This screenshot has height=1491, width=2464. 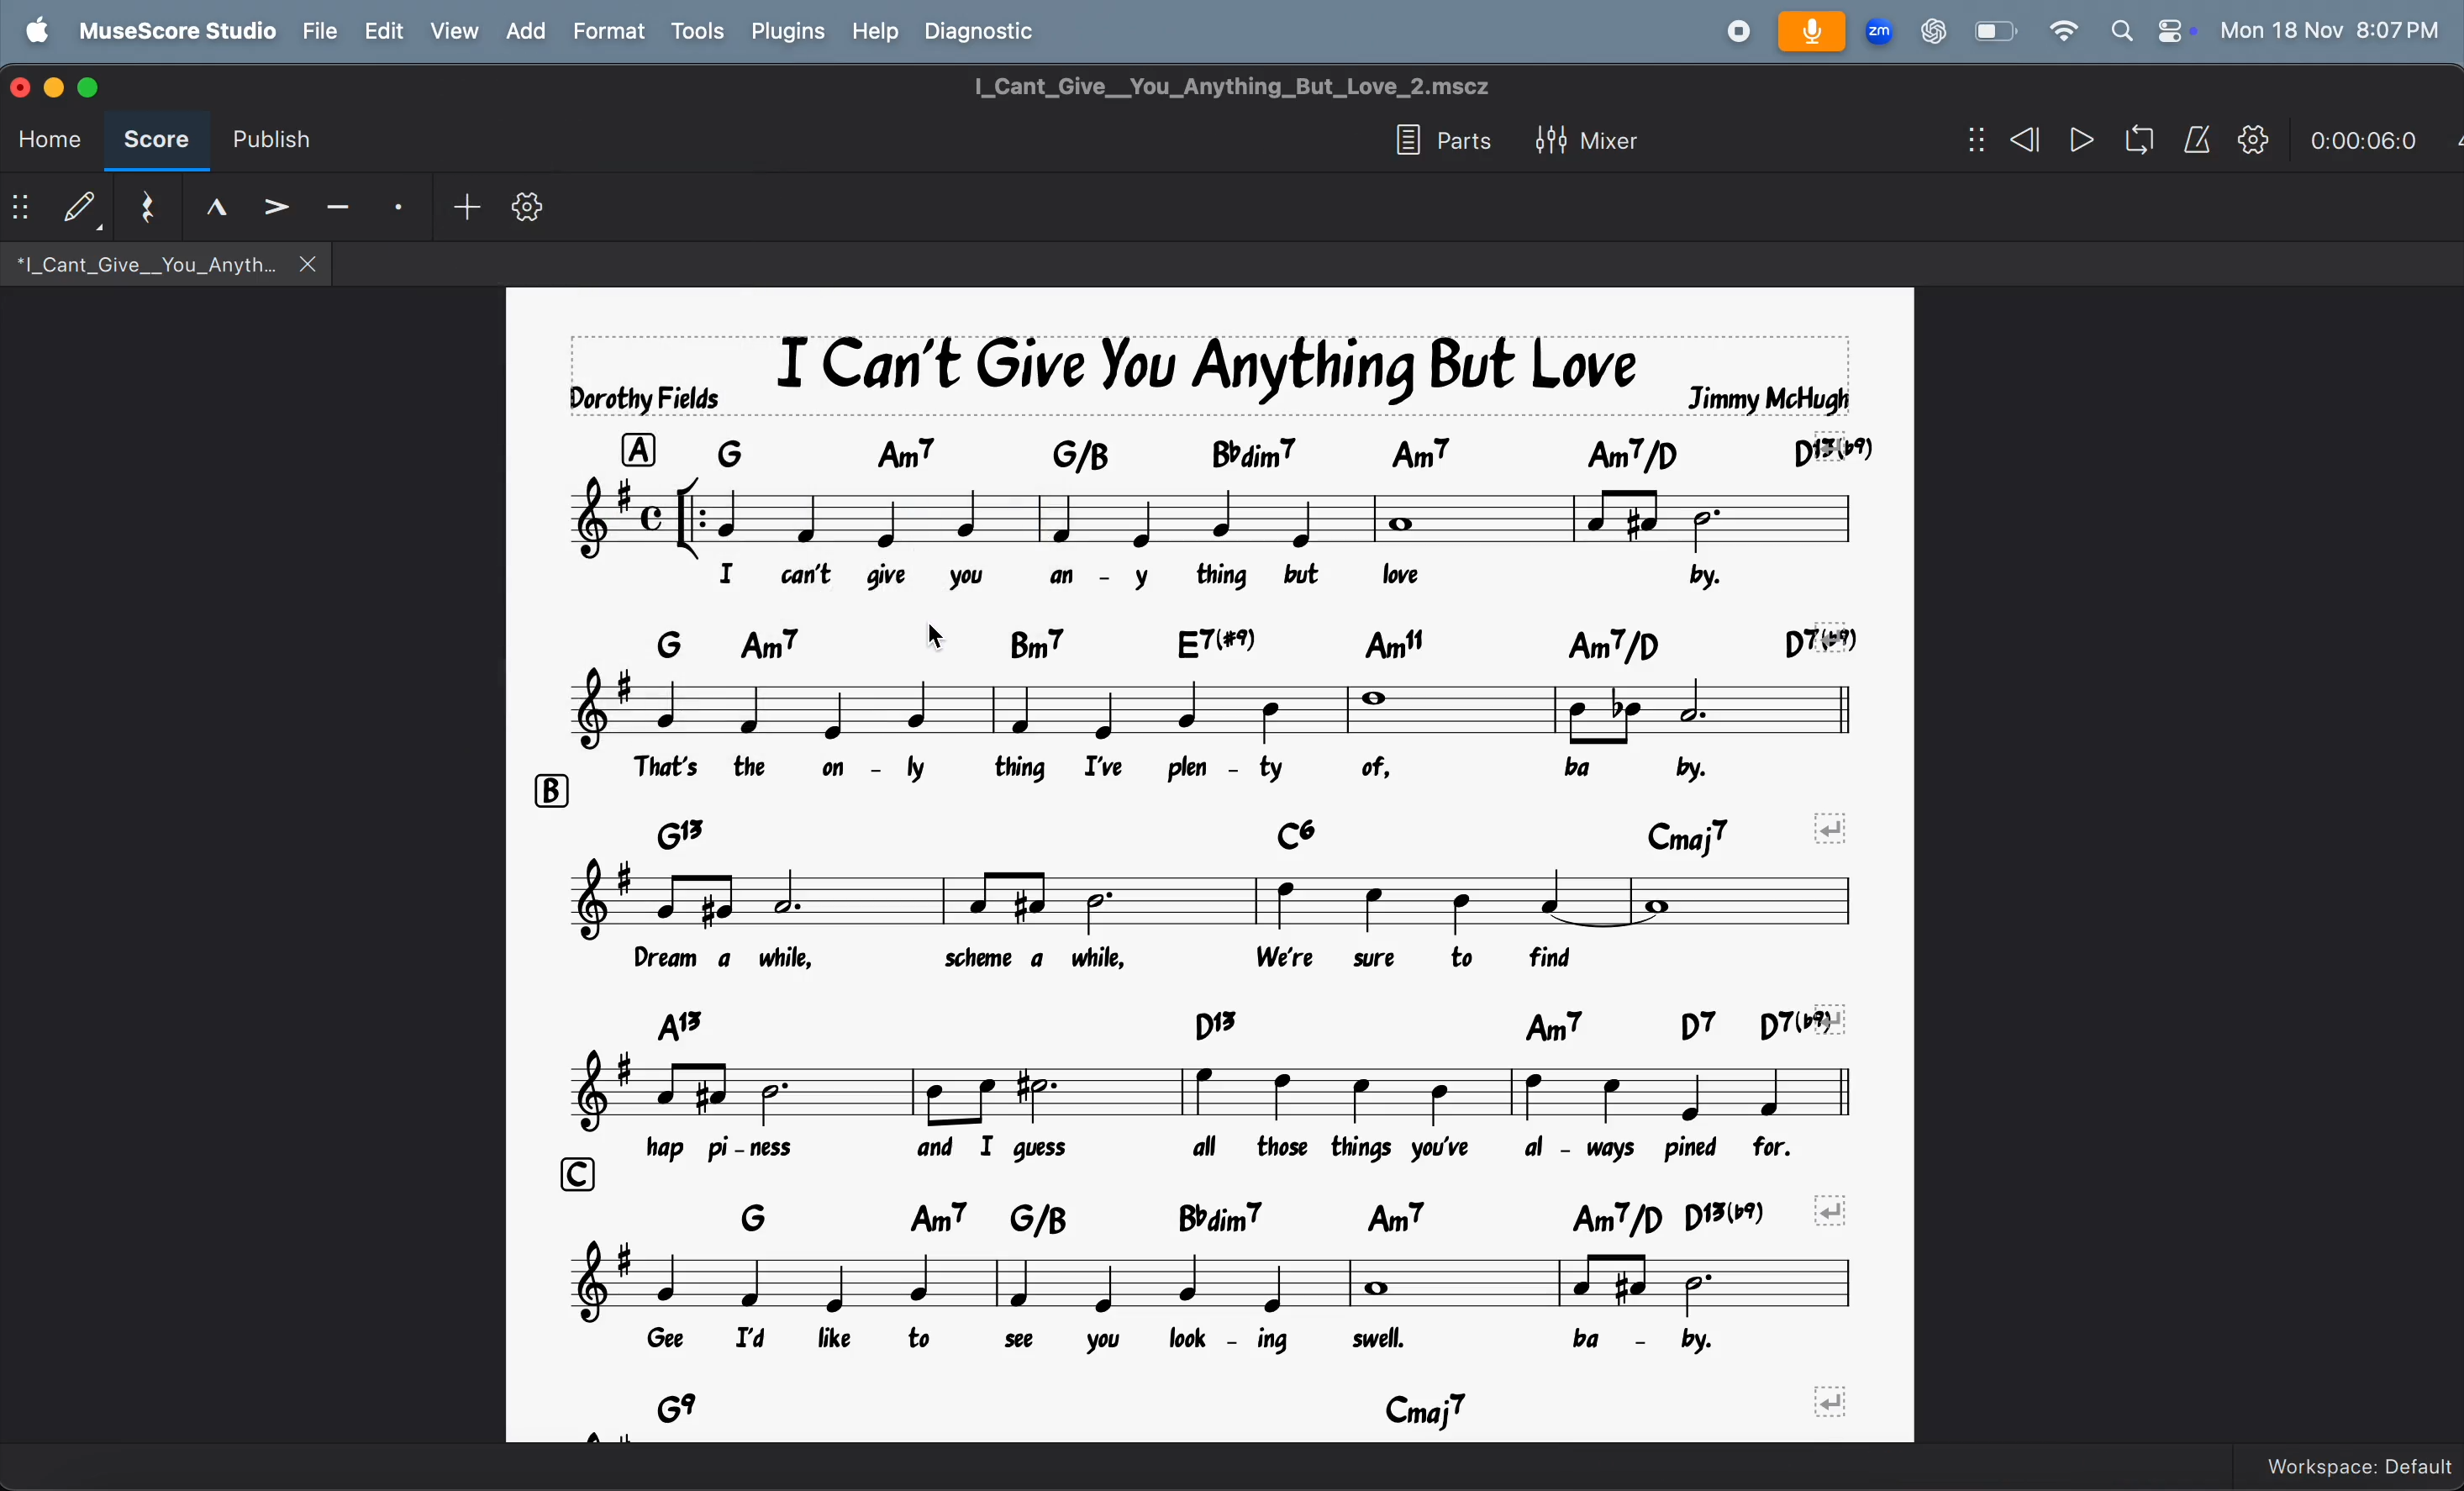 What do you see at coordinates (88, 89) in the screenshot?
I see `score` at bounding box center [88, 89].